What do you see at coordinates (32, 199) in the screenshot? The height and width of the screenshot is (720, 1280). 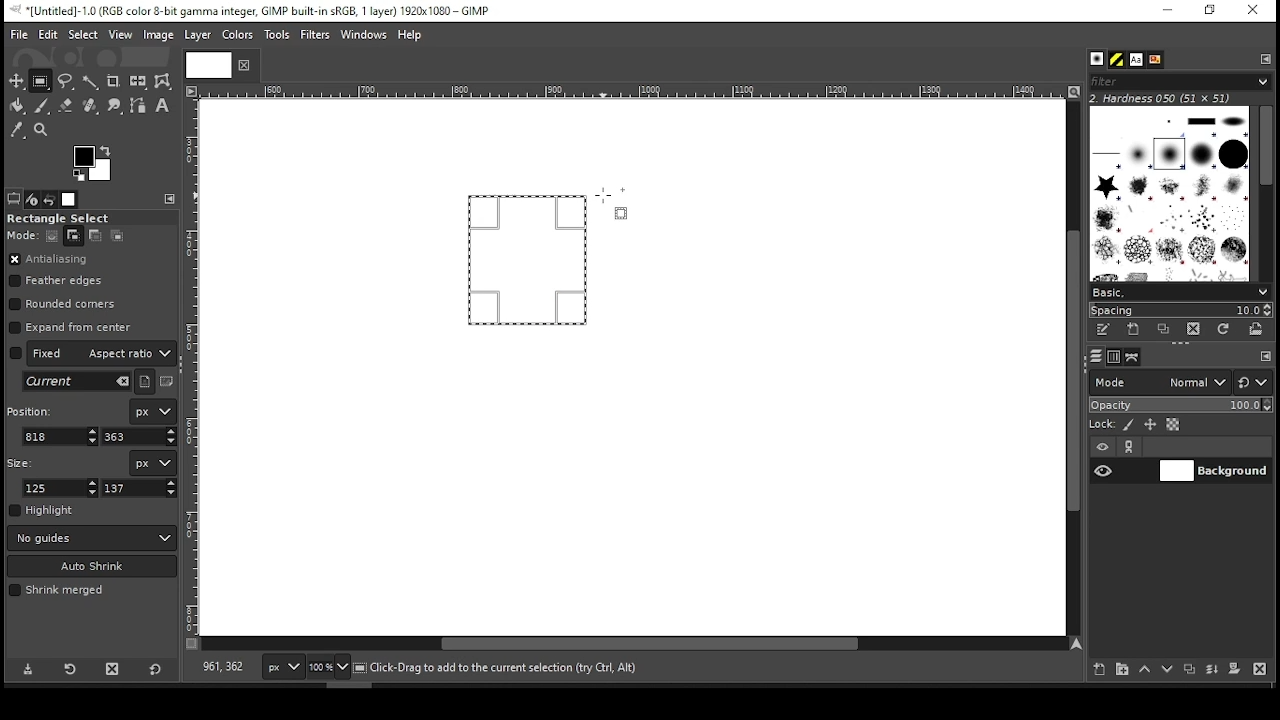 I see `device status` at bounding box center [32, 199].